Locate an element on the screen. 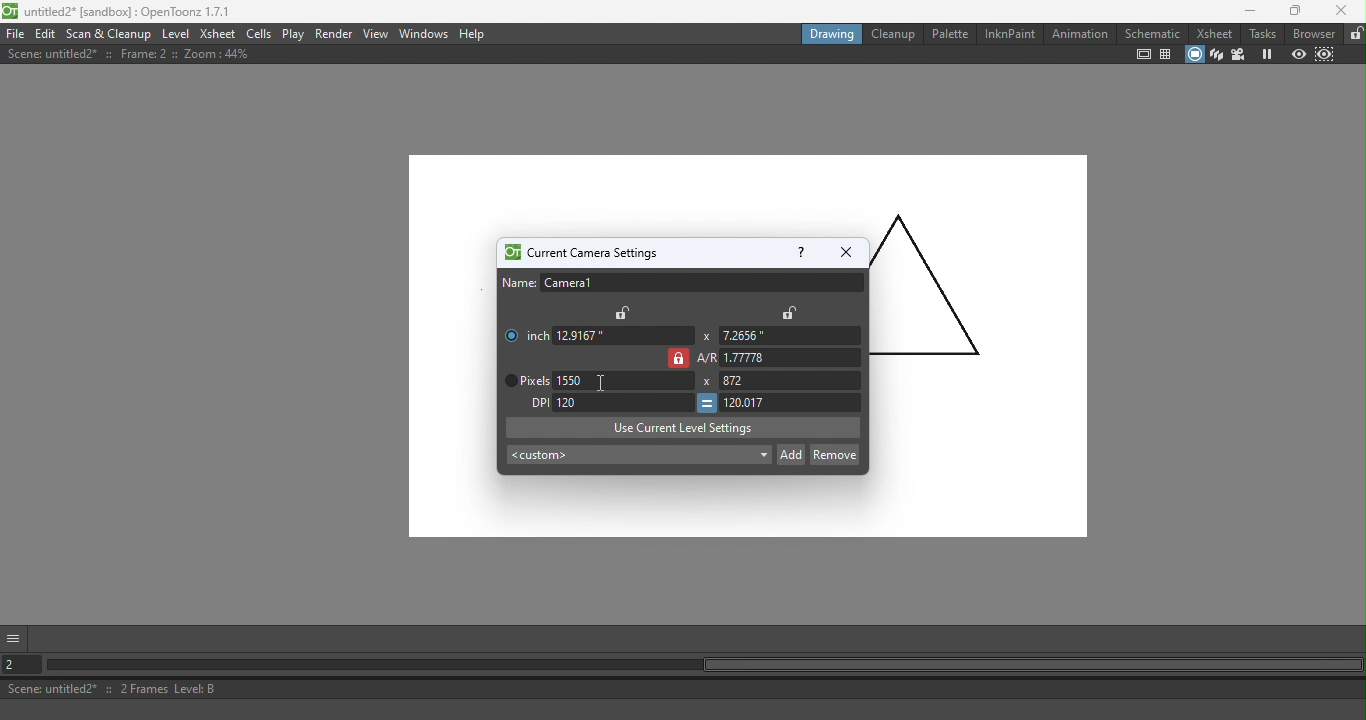 The image size is (1366, 720). Use current level settings is located at coordinates (683, 427).